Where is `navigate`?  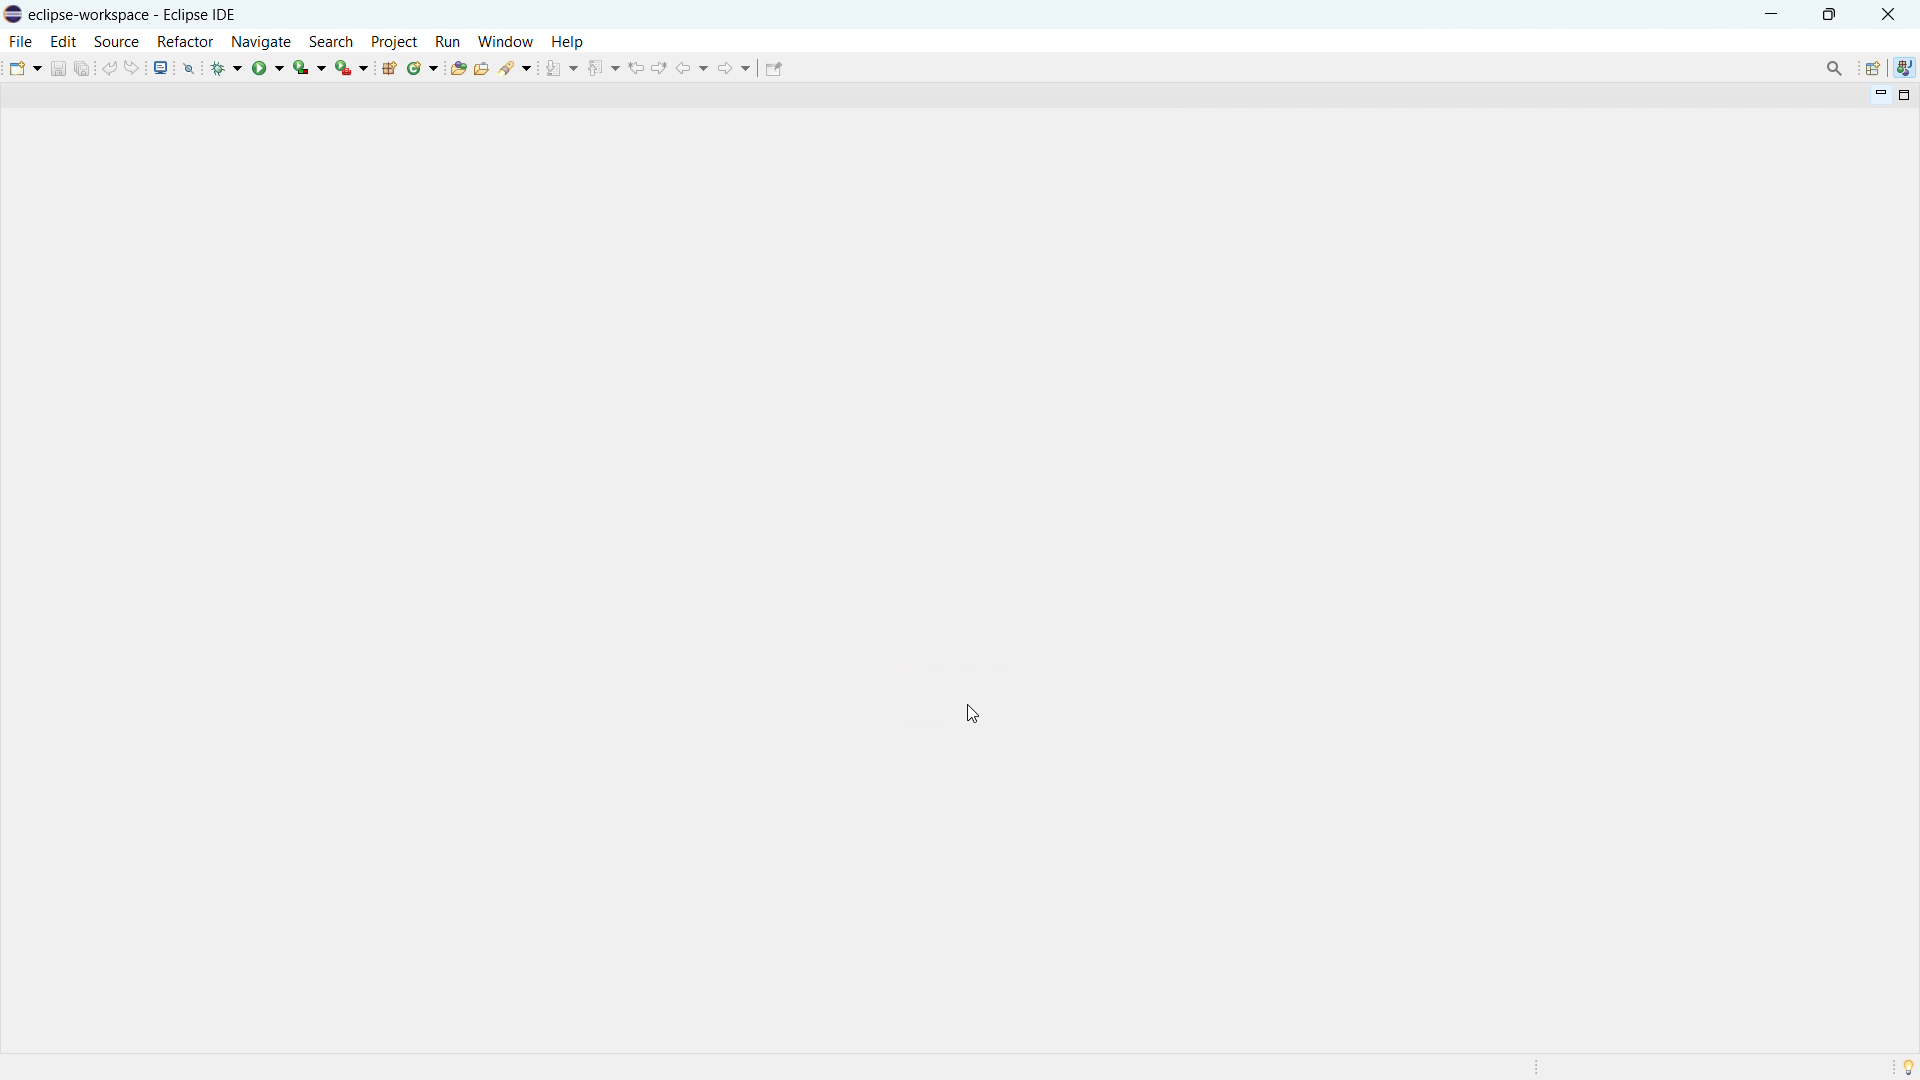 navigate is located at coordinates (261, 41).